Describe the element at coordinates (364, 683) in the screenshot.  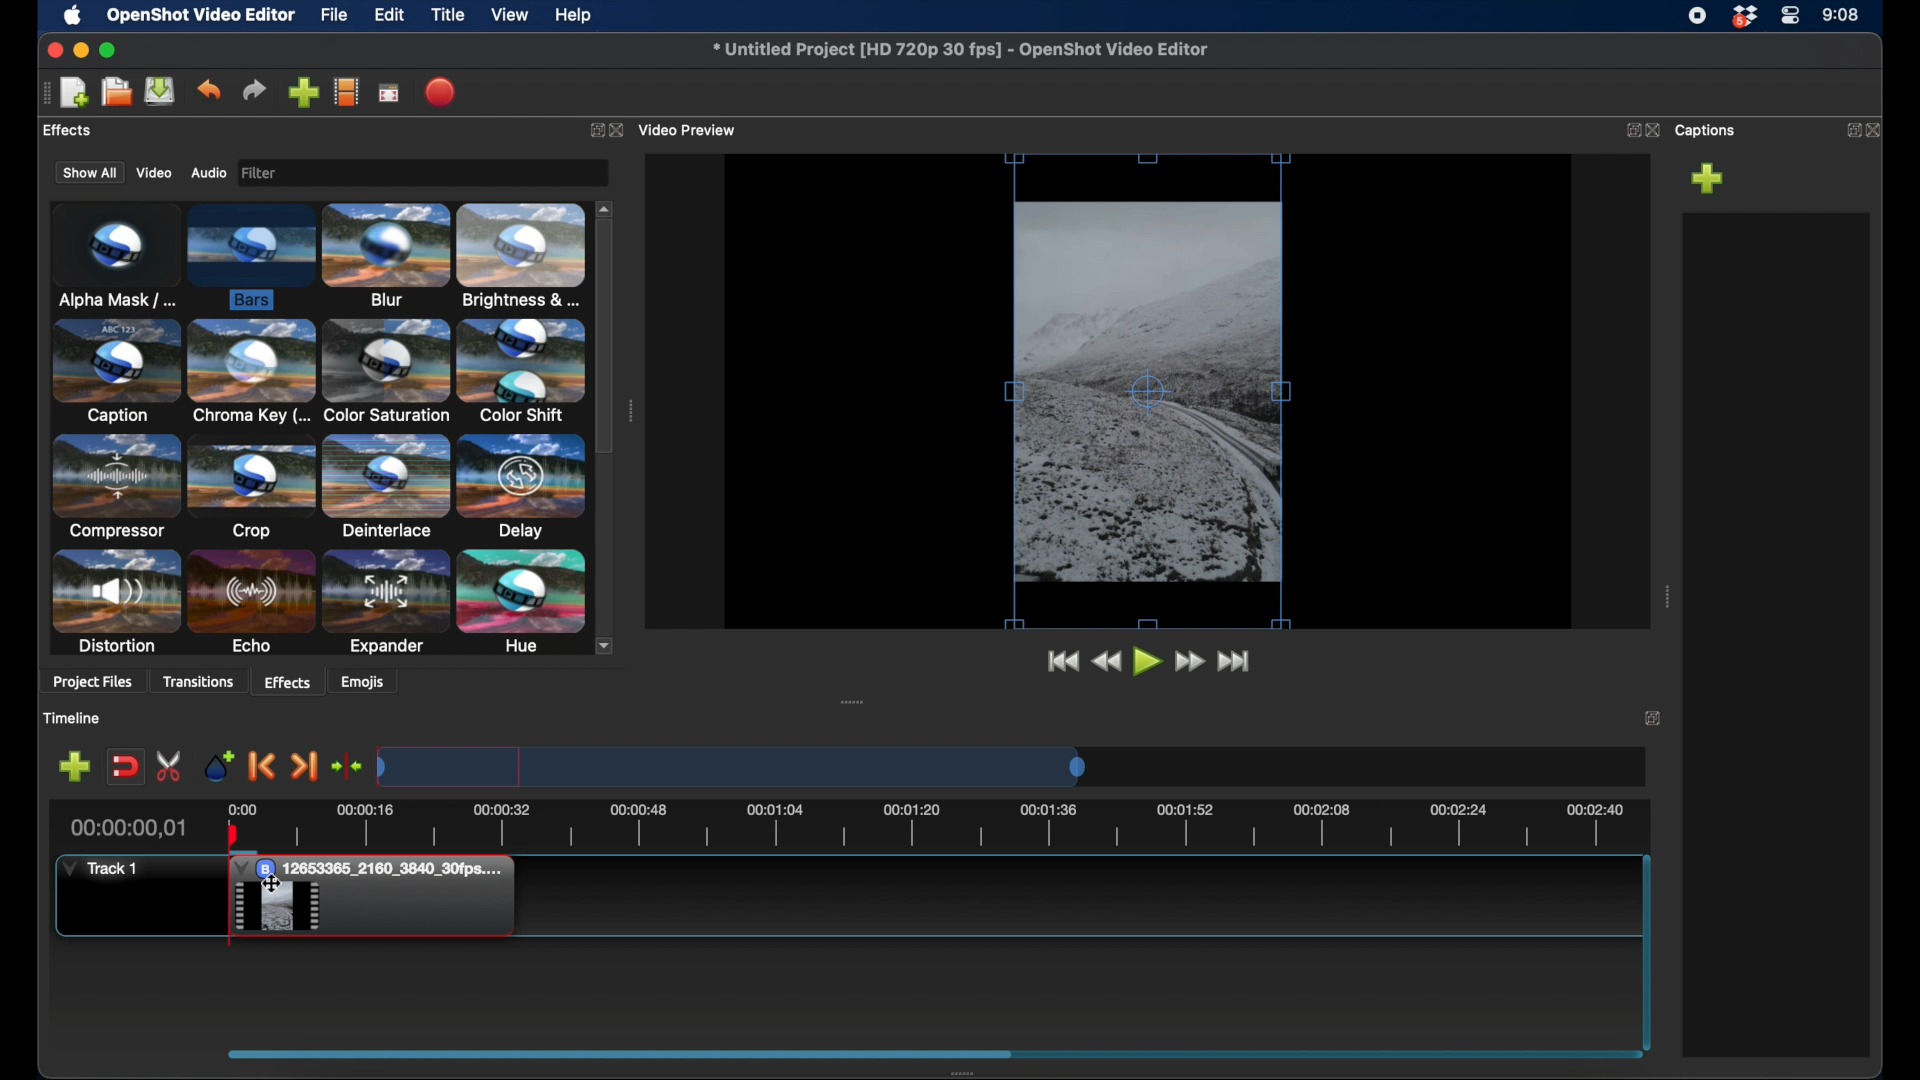
I see `emojis` at that location.